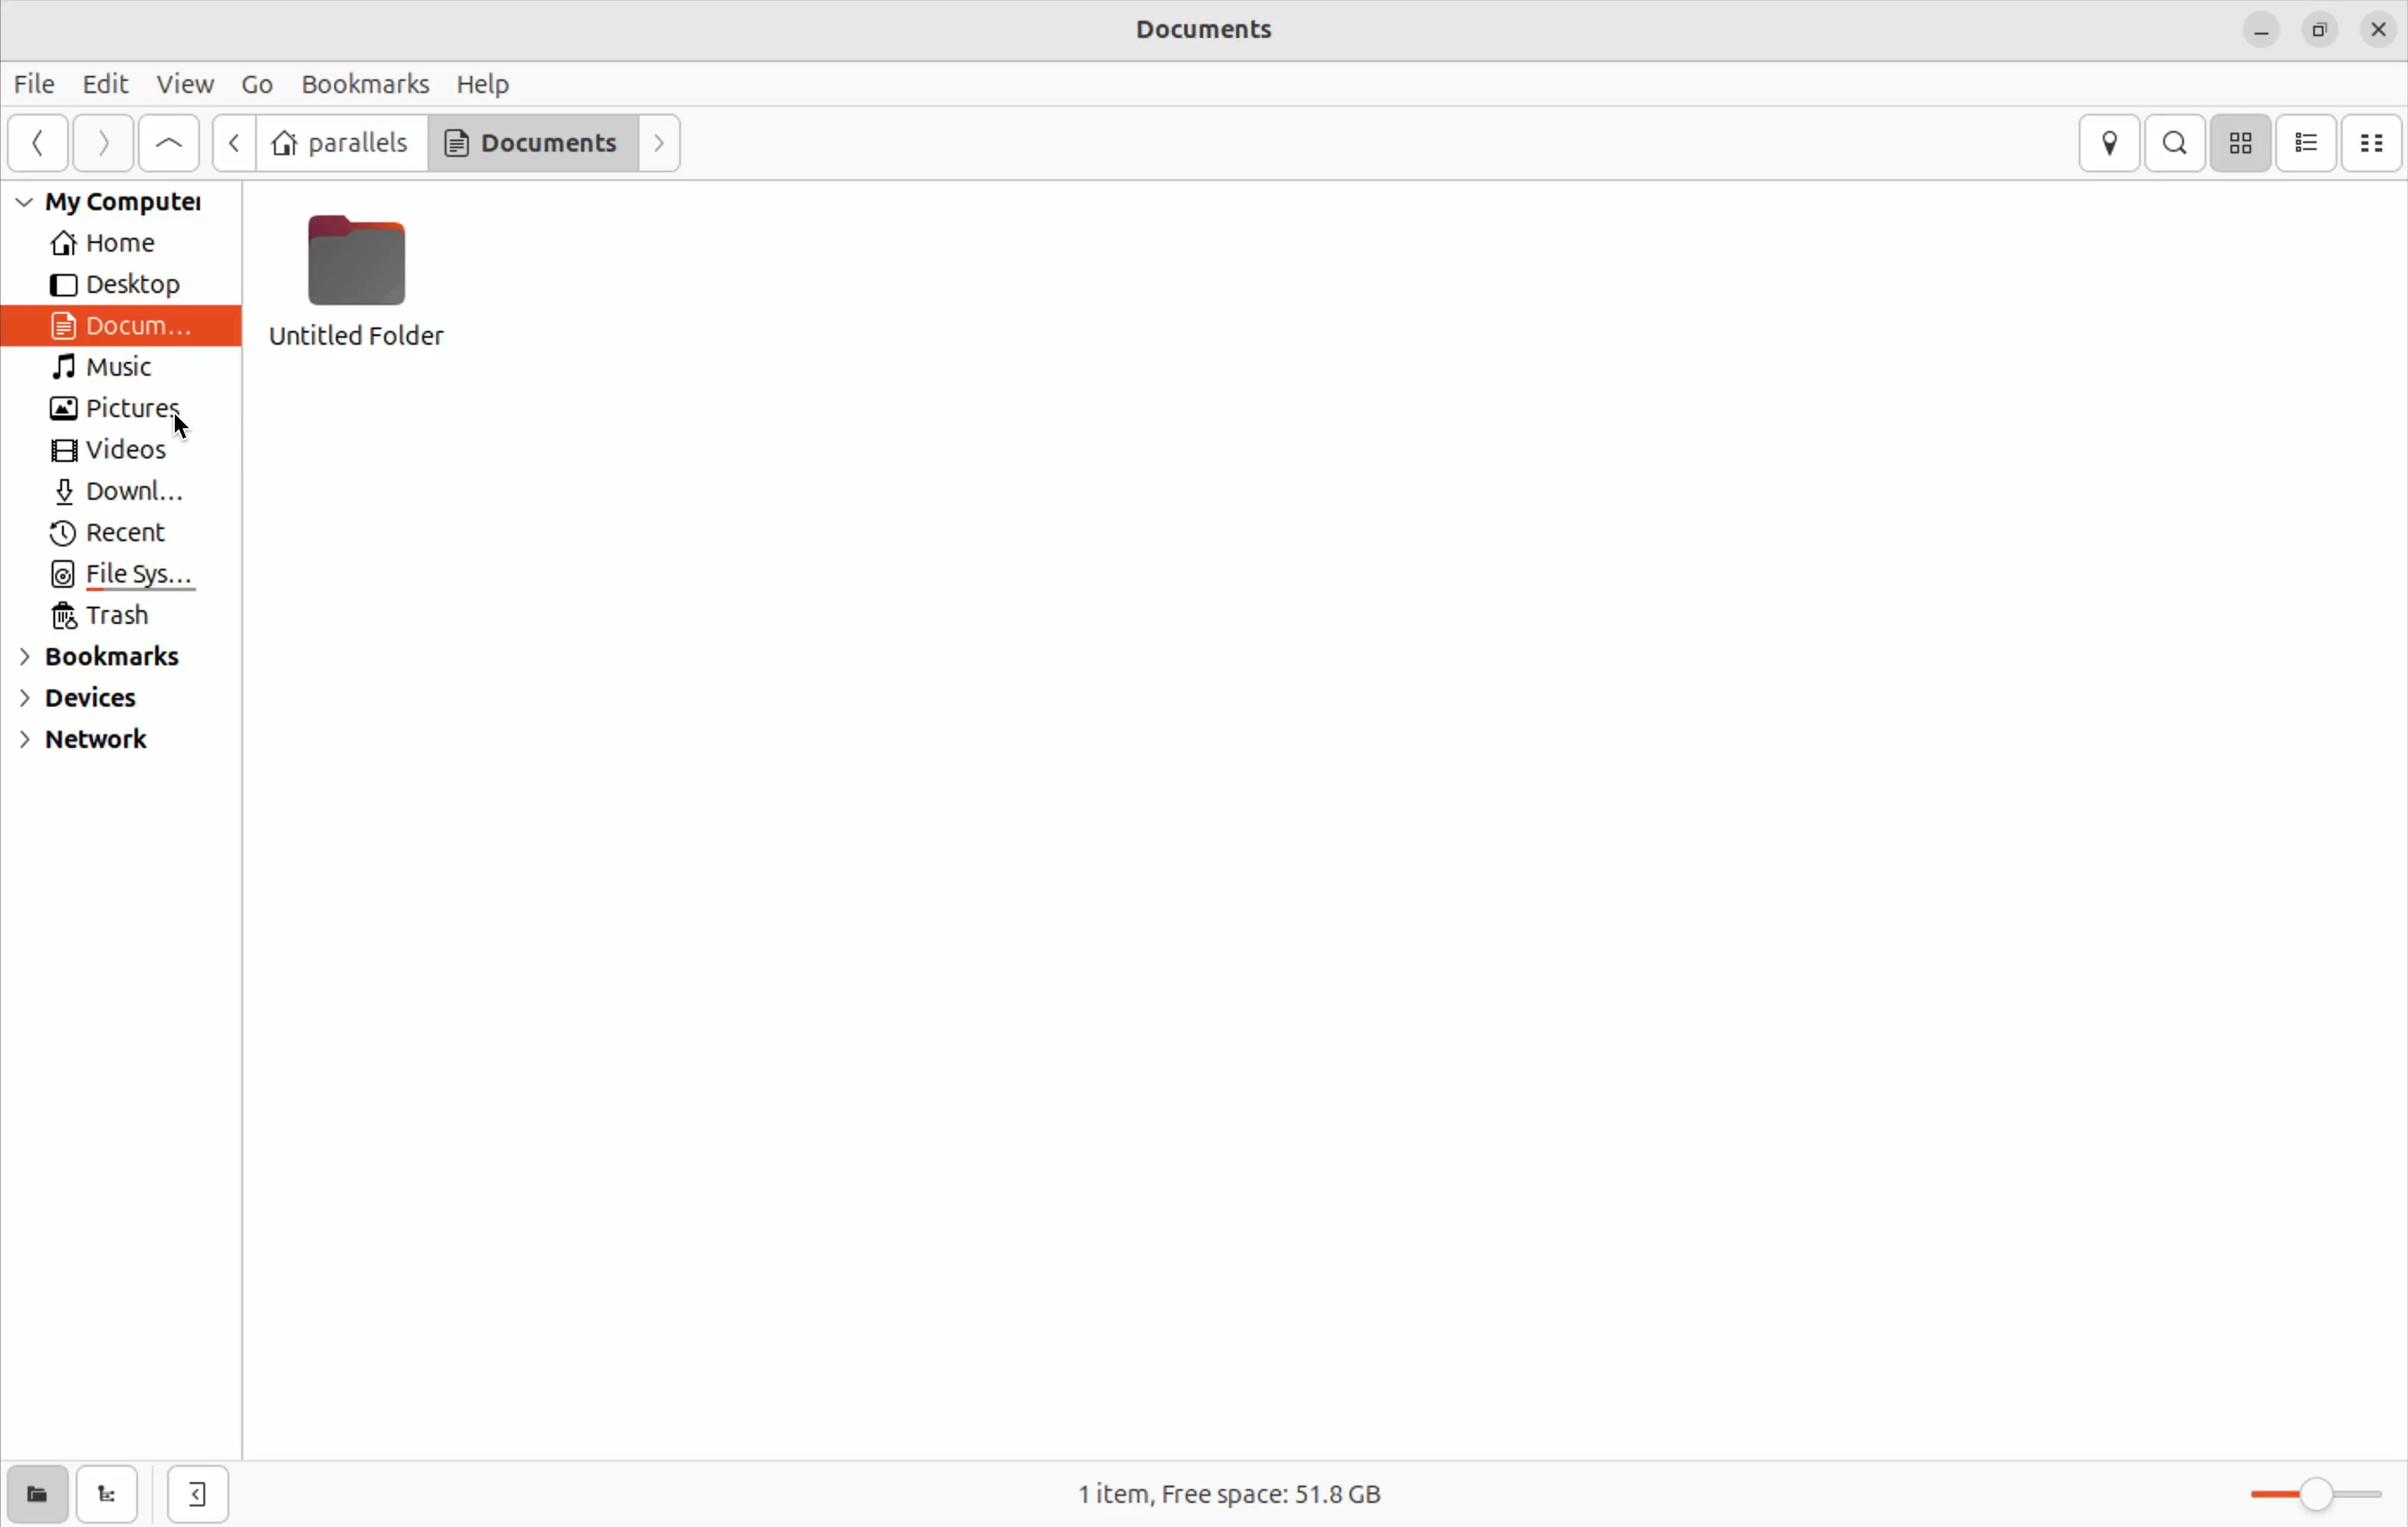 This screenshot has width=2408, height=1527. Describe the element at coordinates (109, 81) in the screenshot. I see `Edit` at that location.